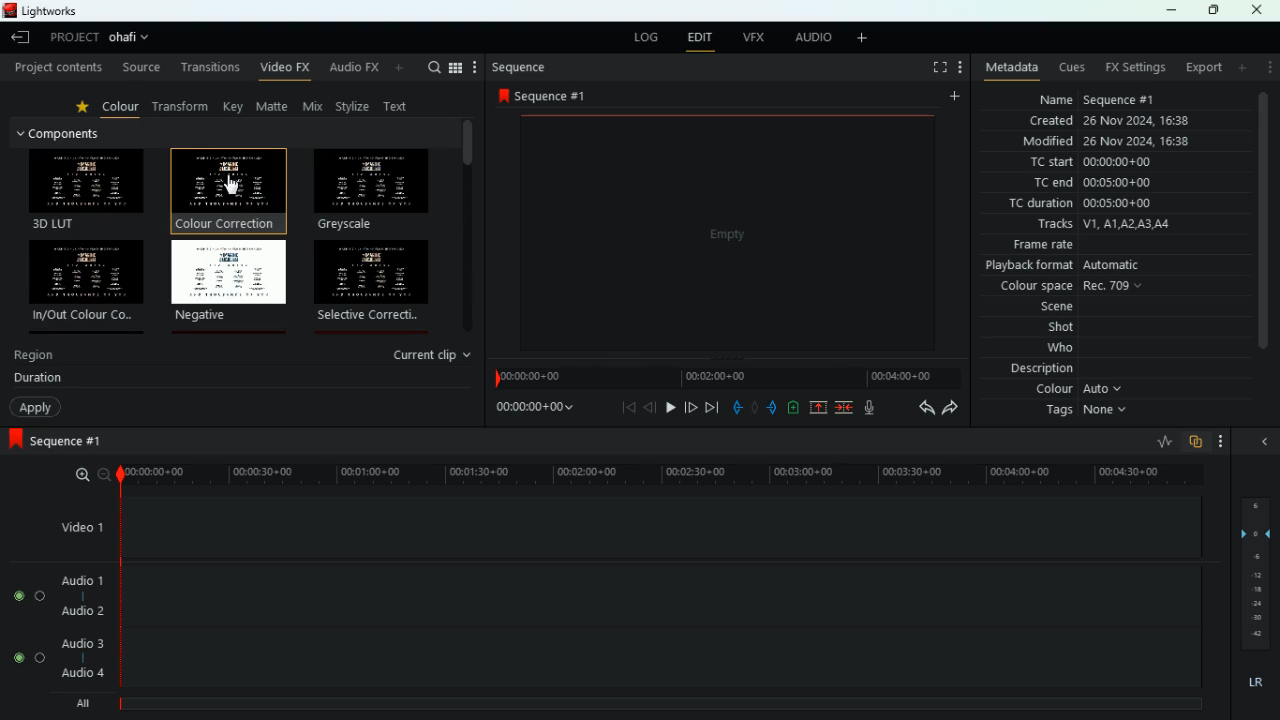  Describe the element at coordinates (1089, 266) in the screenshot. I see `playback format` at that location.